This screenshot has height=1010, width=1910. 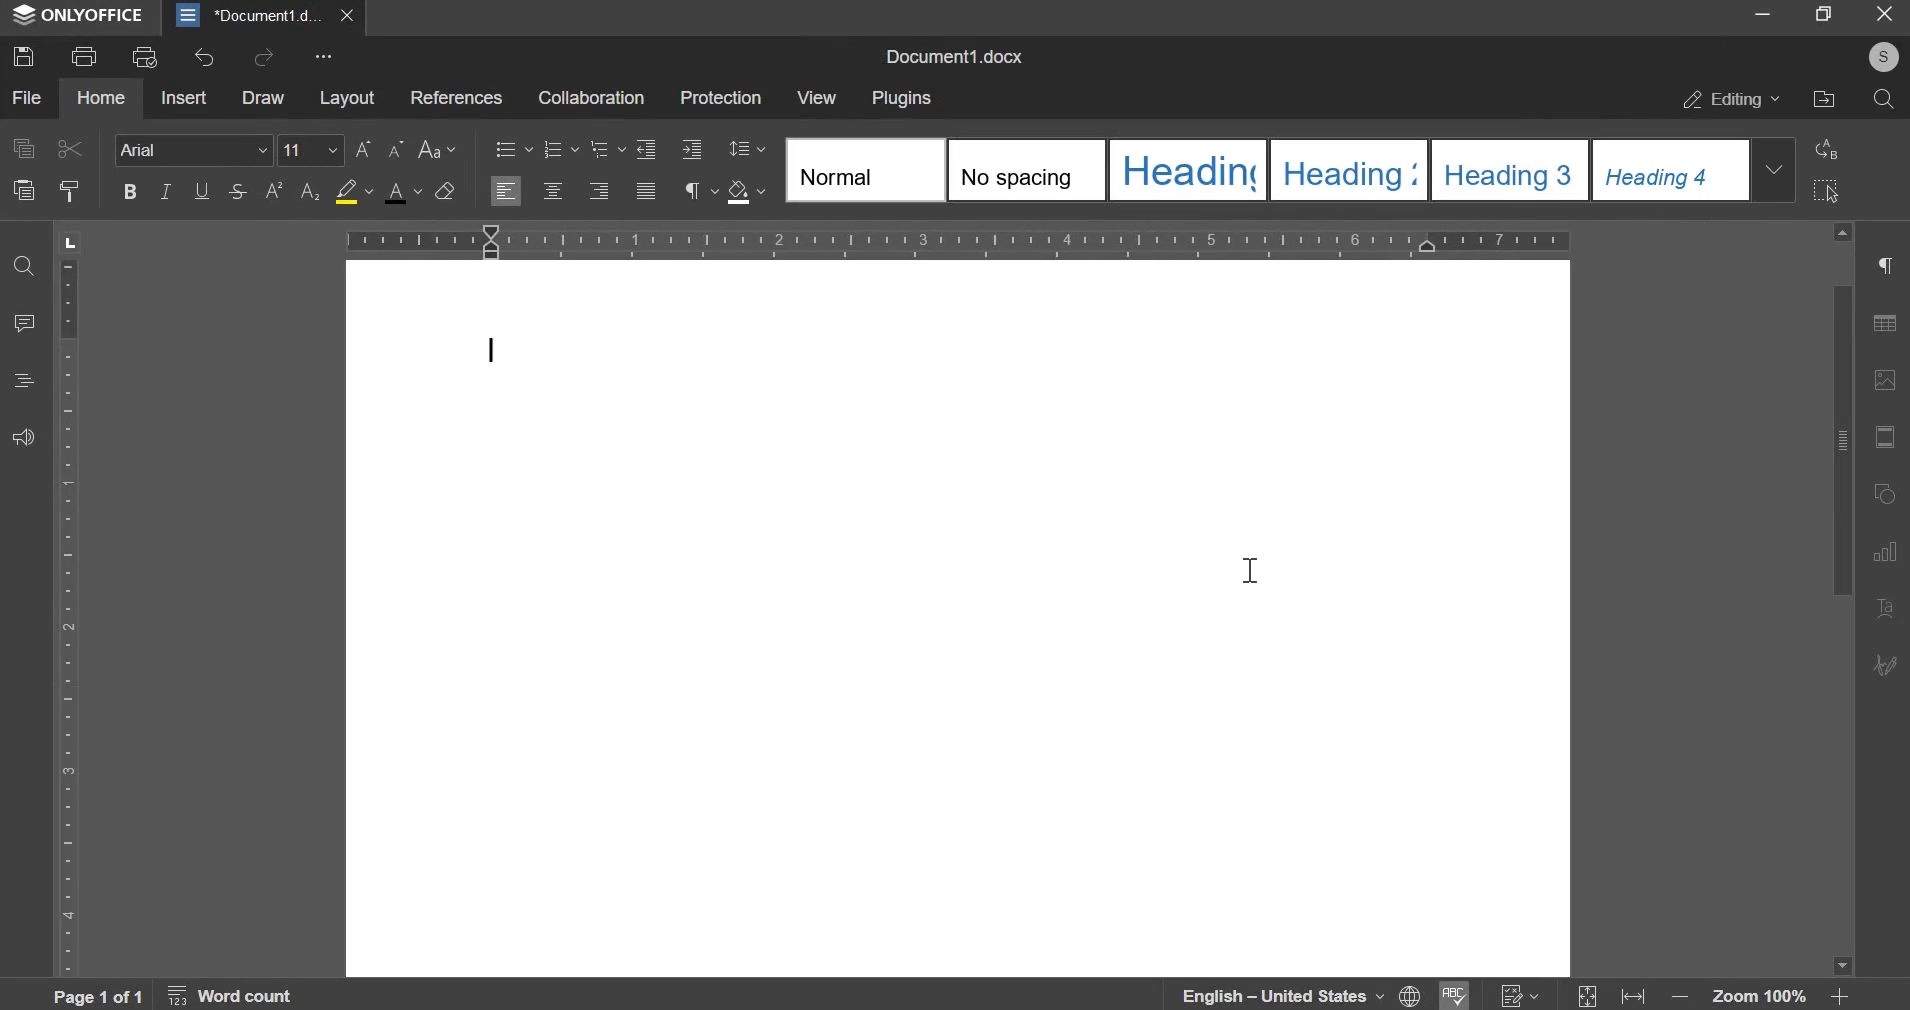 What do you see at coordinates (196, 151) in the screenshot?
I see `font` at bounding box center [196, 151].